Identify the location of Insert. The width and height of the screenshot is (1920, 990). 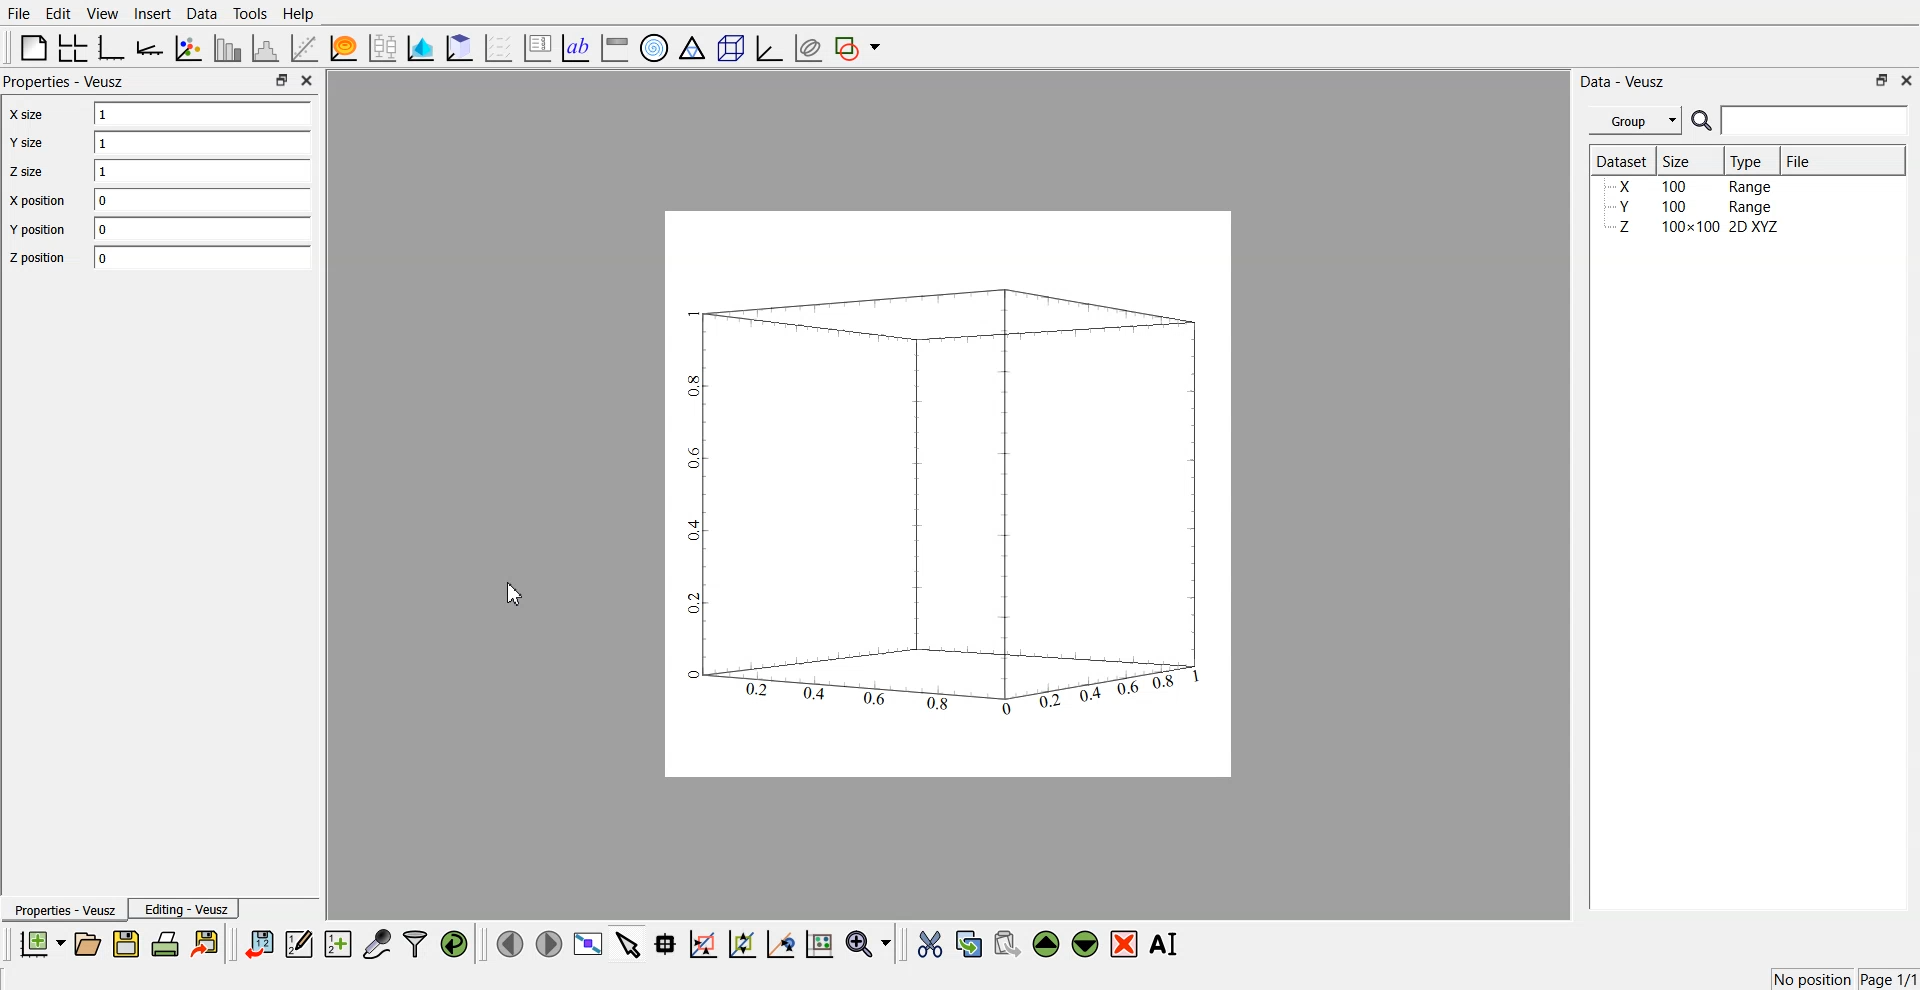
(152, 13).